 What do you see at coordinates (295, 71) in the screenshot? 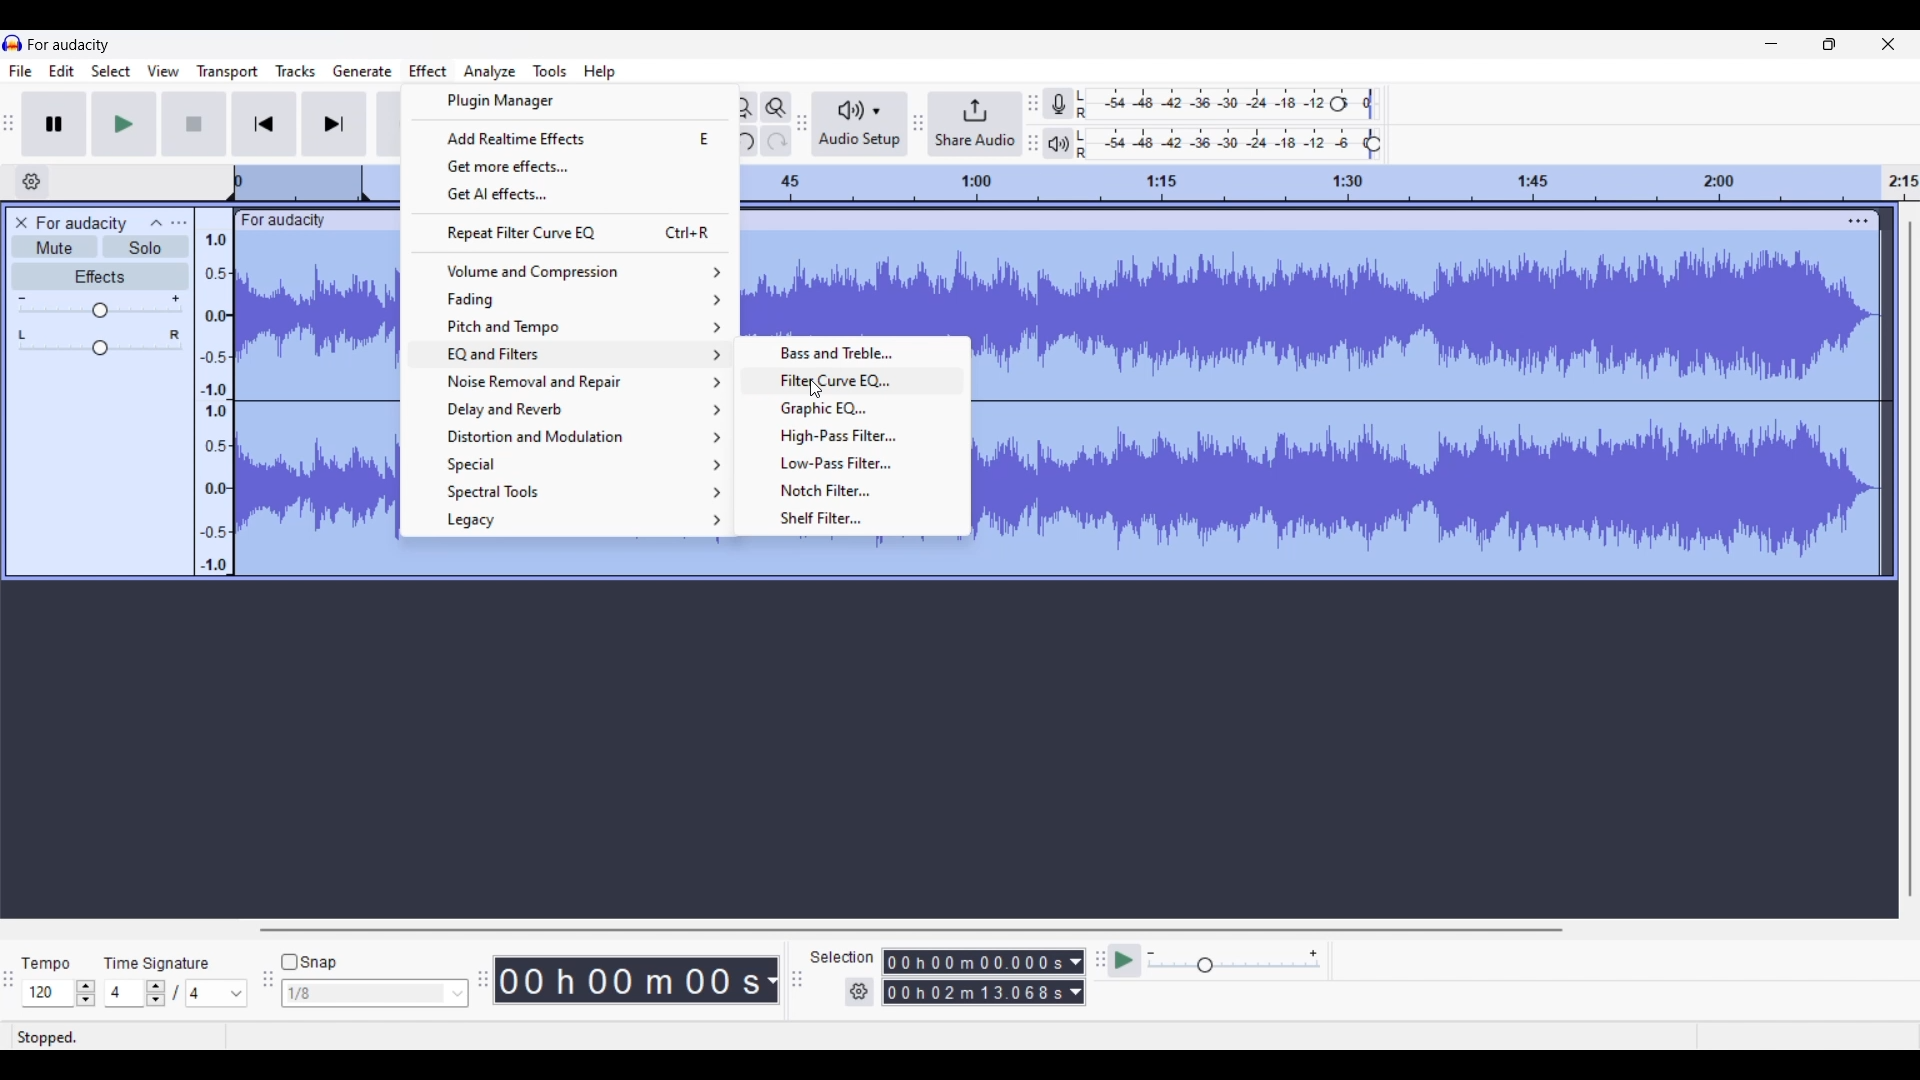
I see `Tracks menu` at bounding box center [295, 71].